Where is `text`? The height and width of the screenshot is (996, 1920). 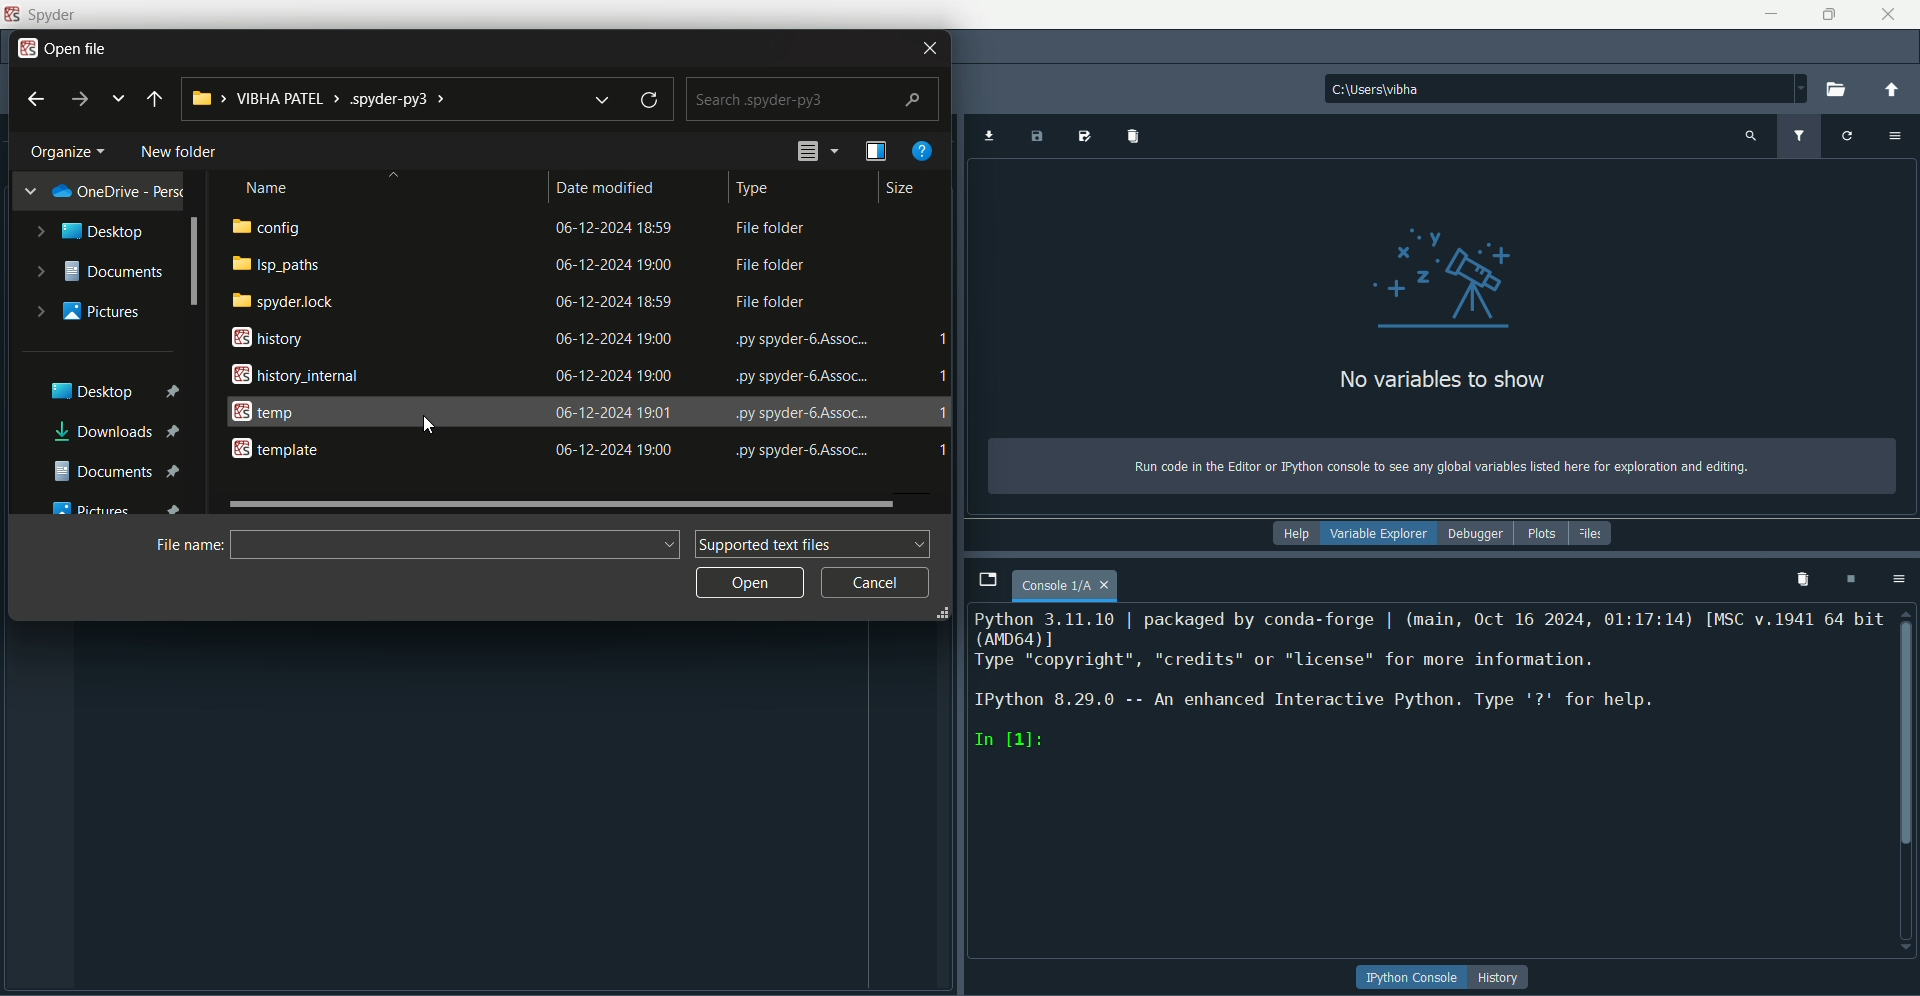
text is located at coordinates (772, 265).